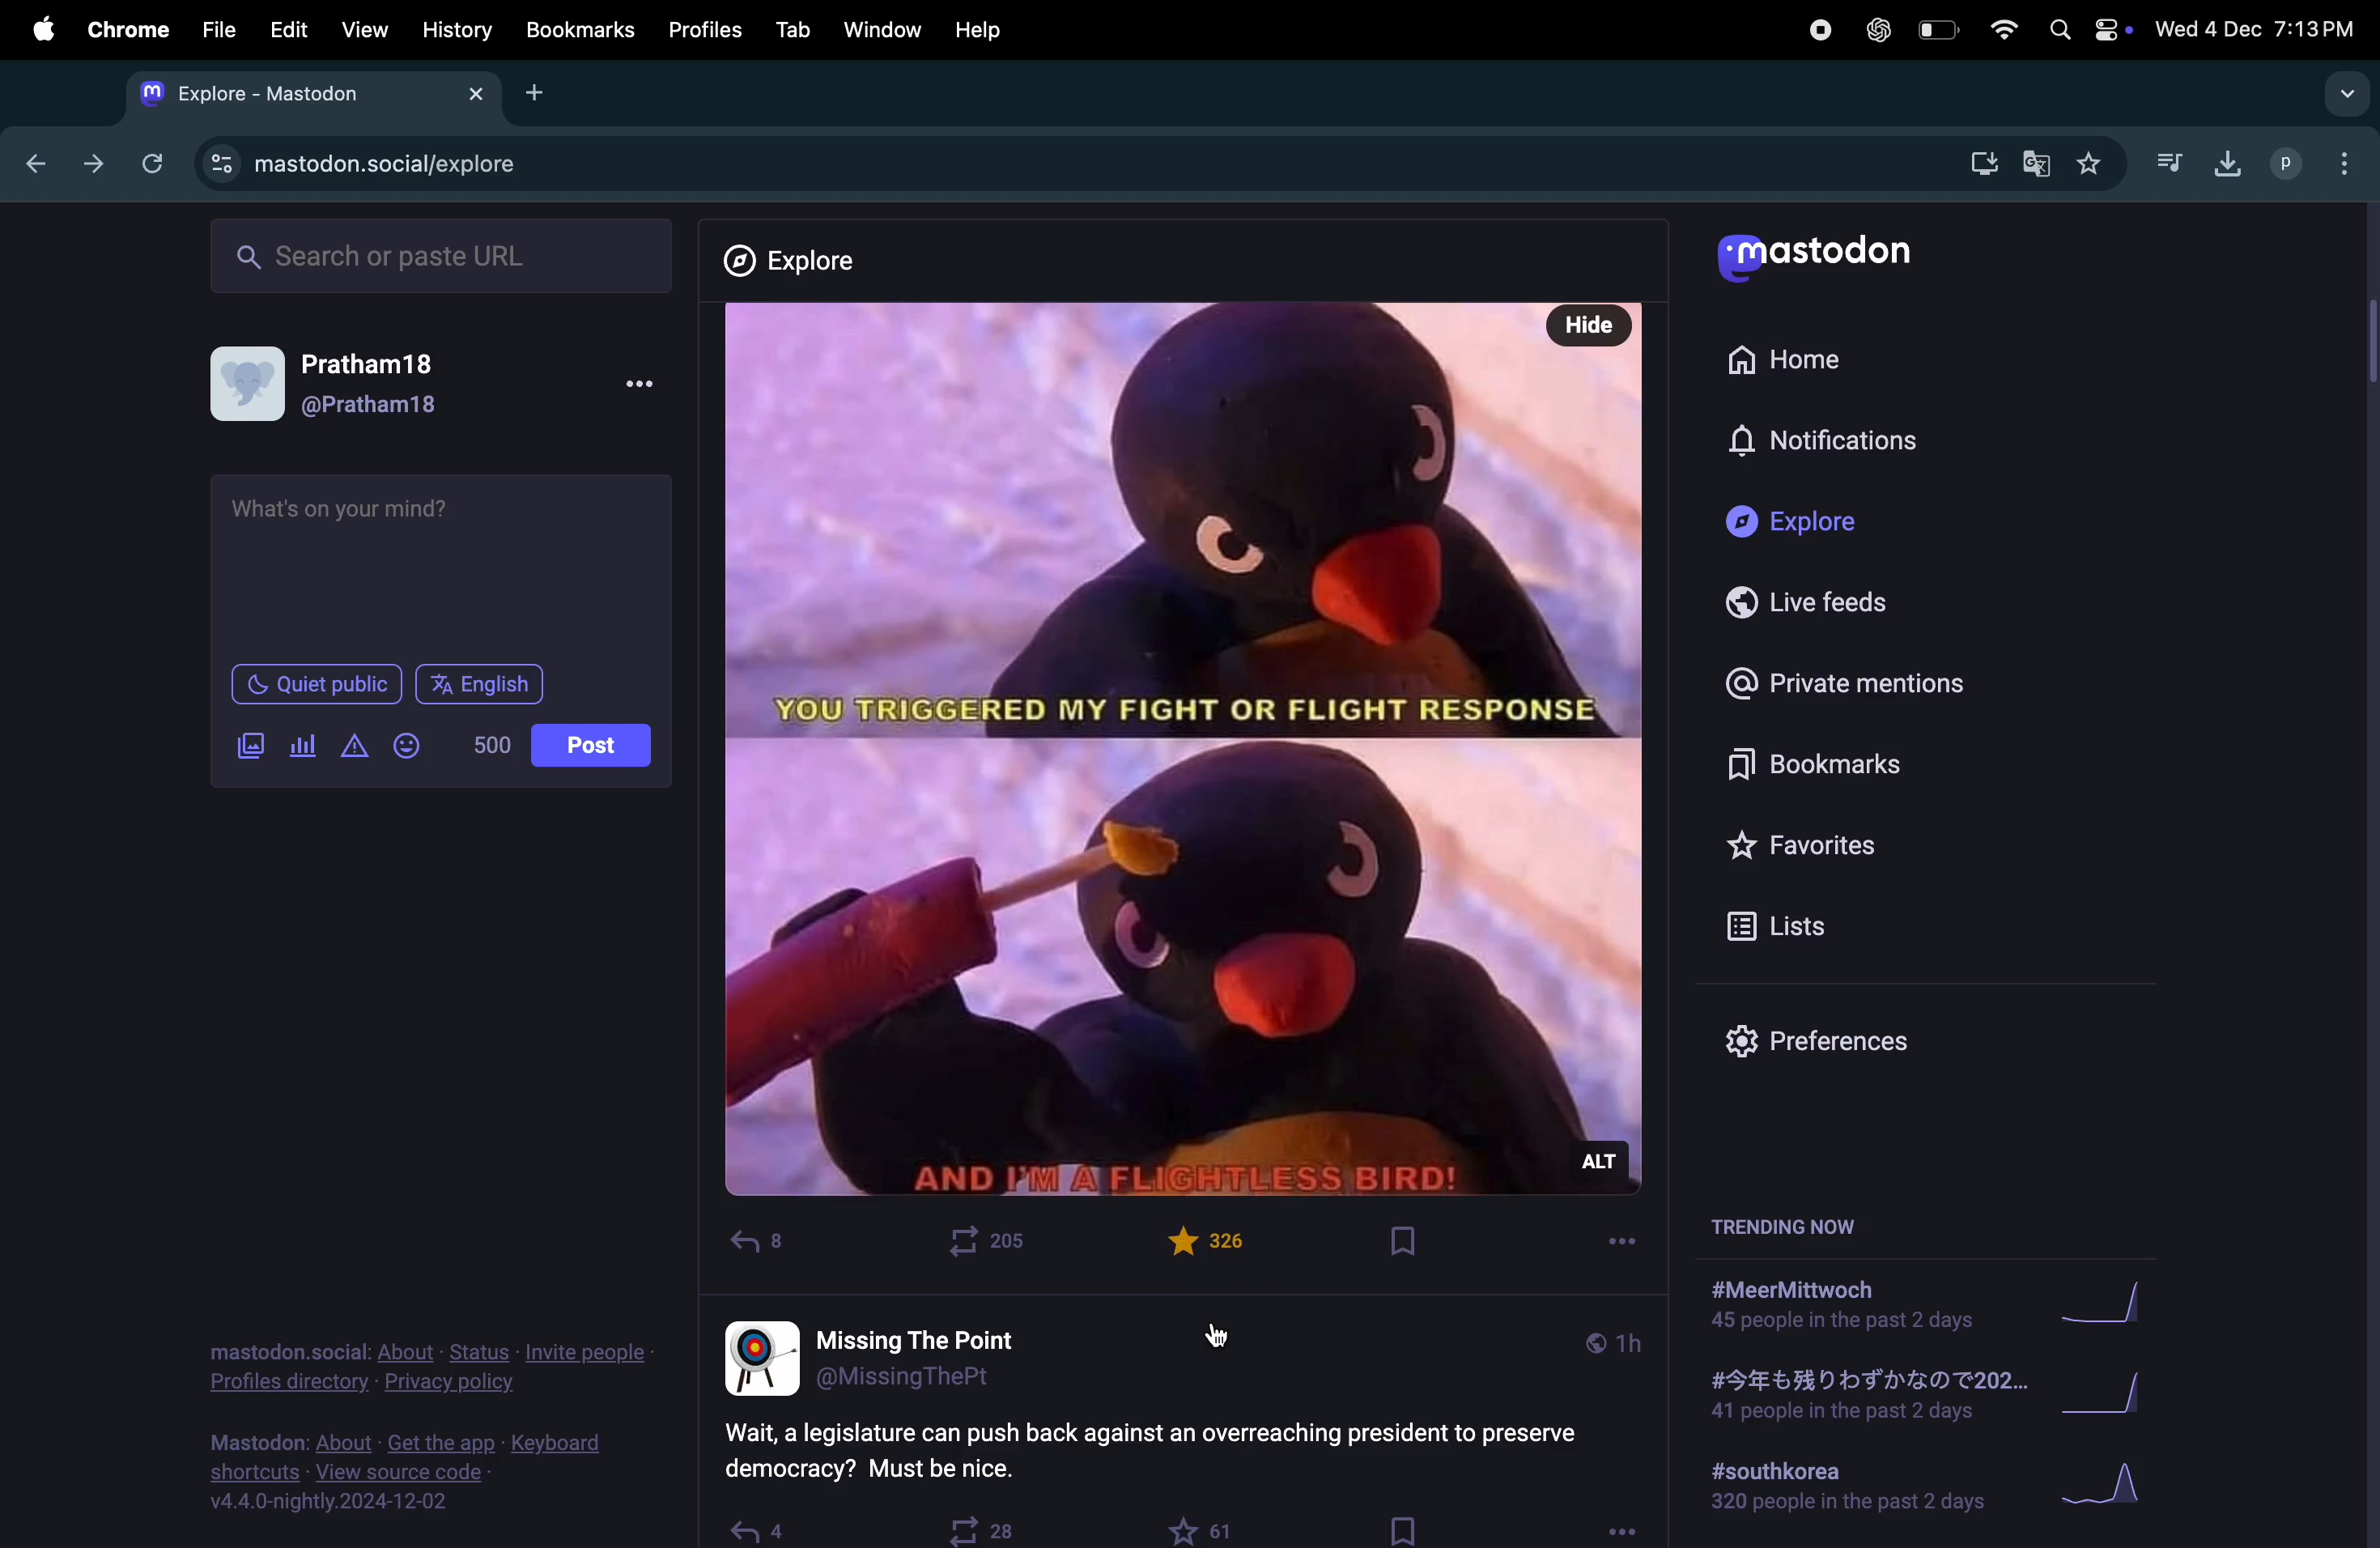 This screenshot has width=2380, height=1548. What do you see at coordinates (2226, 161) in the screenshot?
I see `download` at bounding box center [2226, 161].